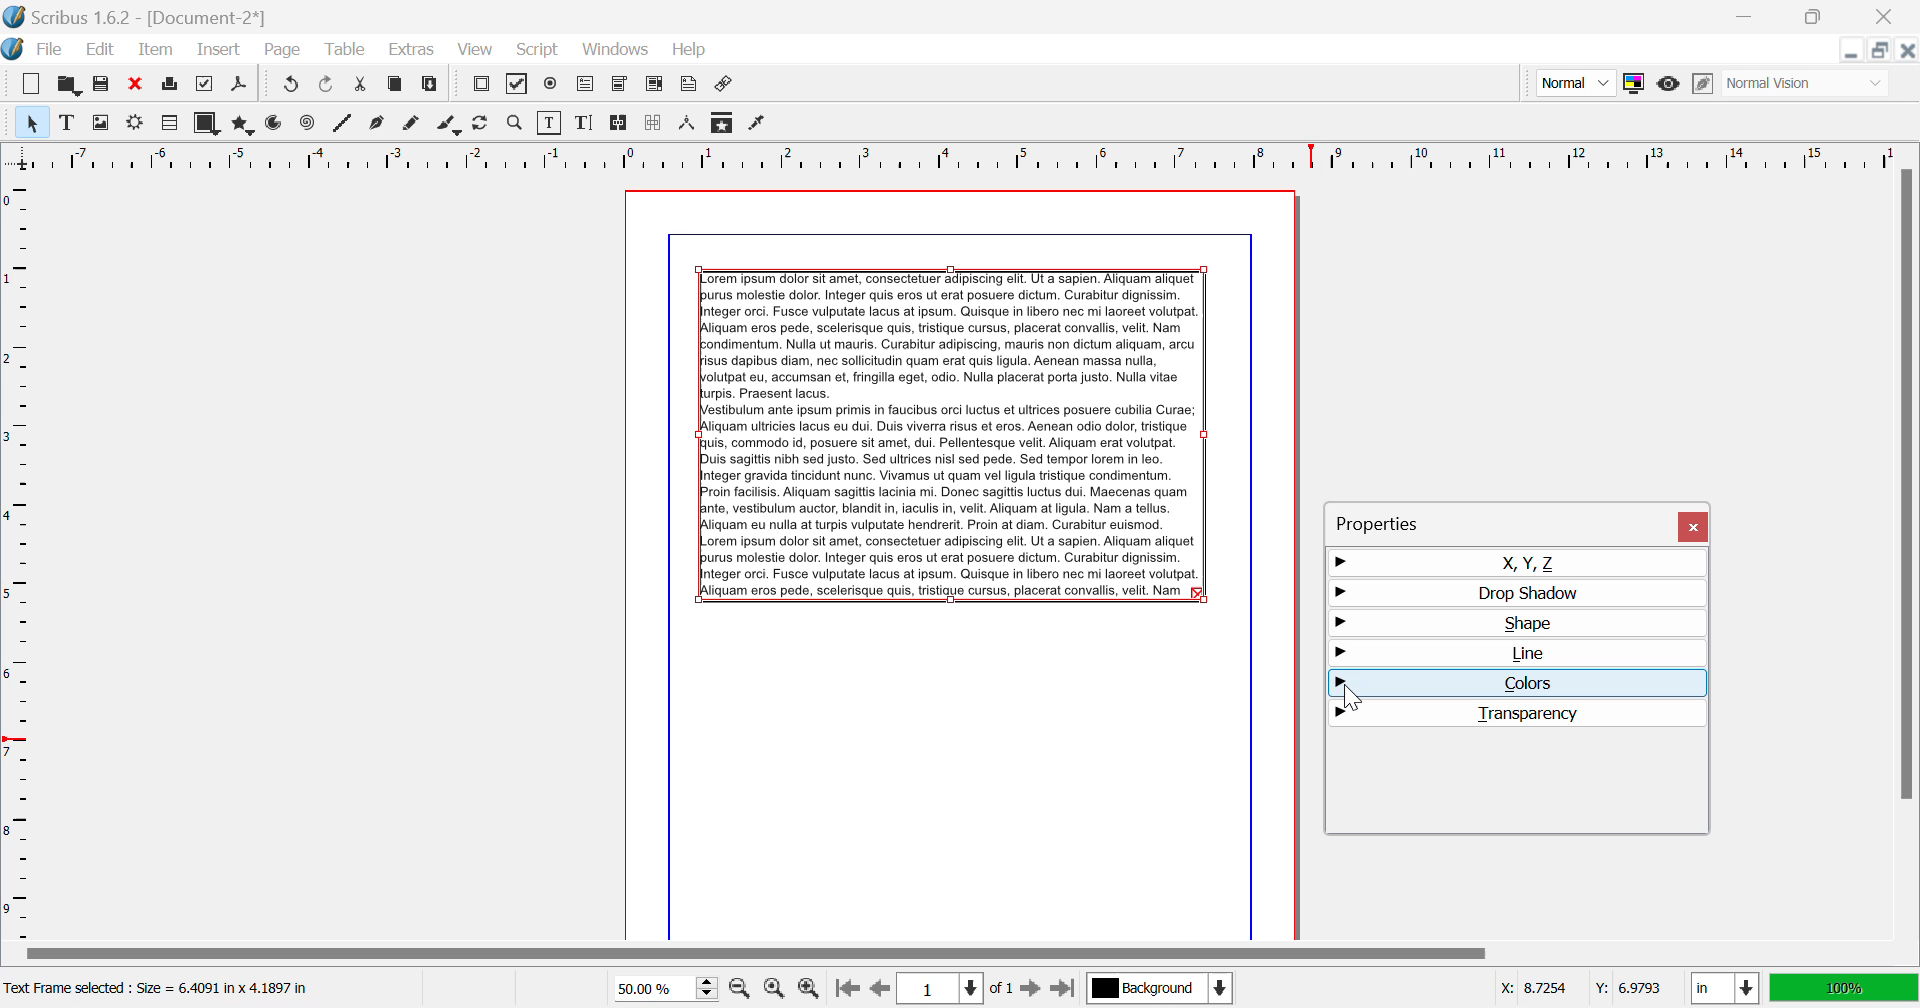 This screenshot has width=1920, height=1008. I want to click on Measurements, so click(689, 125).